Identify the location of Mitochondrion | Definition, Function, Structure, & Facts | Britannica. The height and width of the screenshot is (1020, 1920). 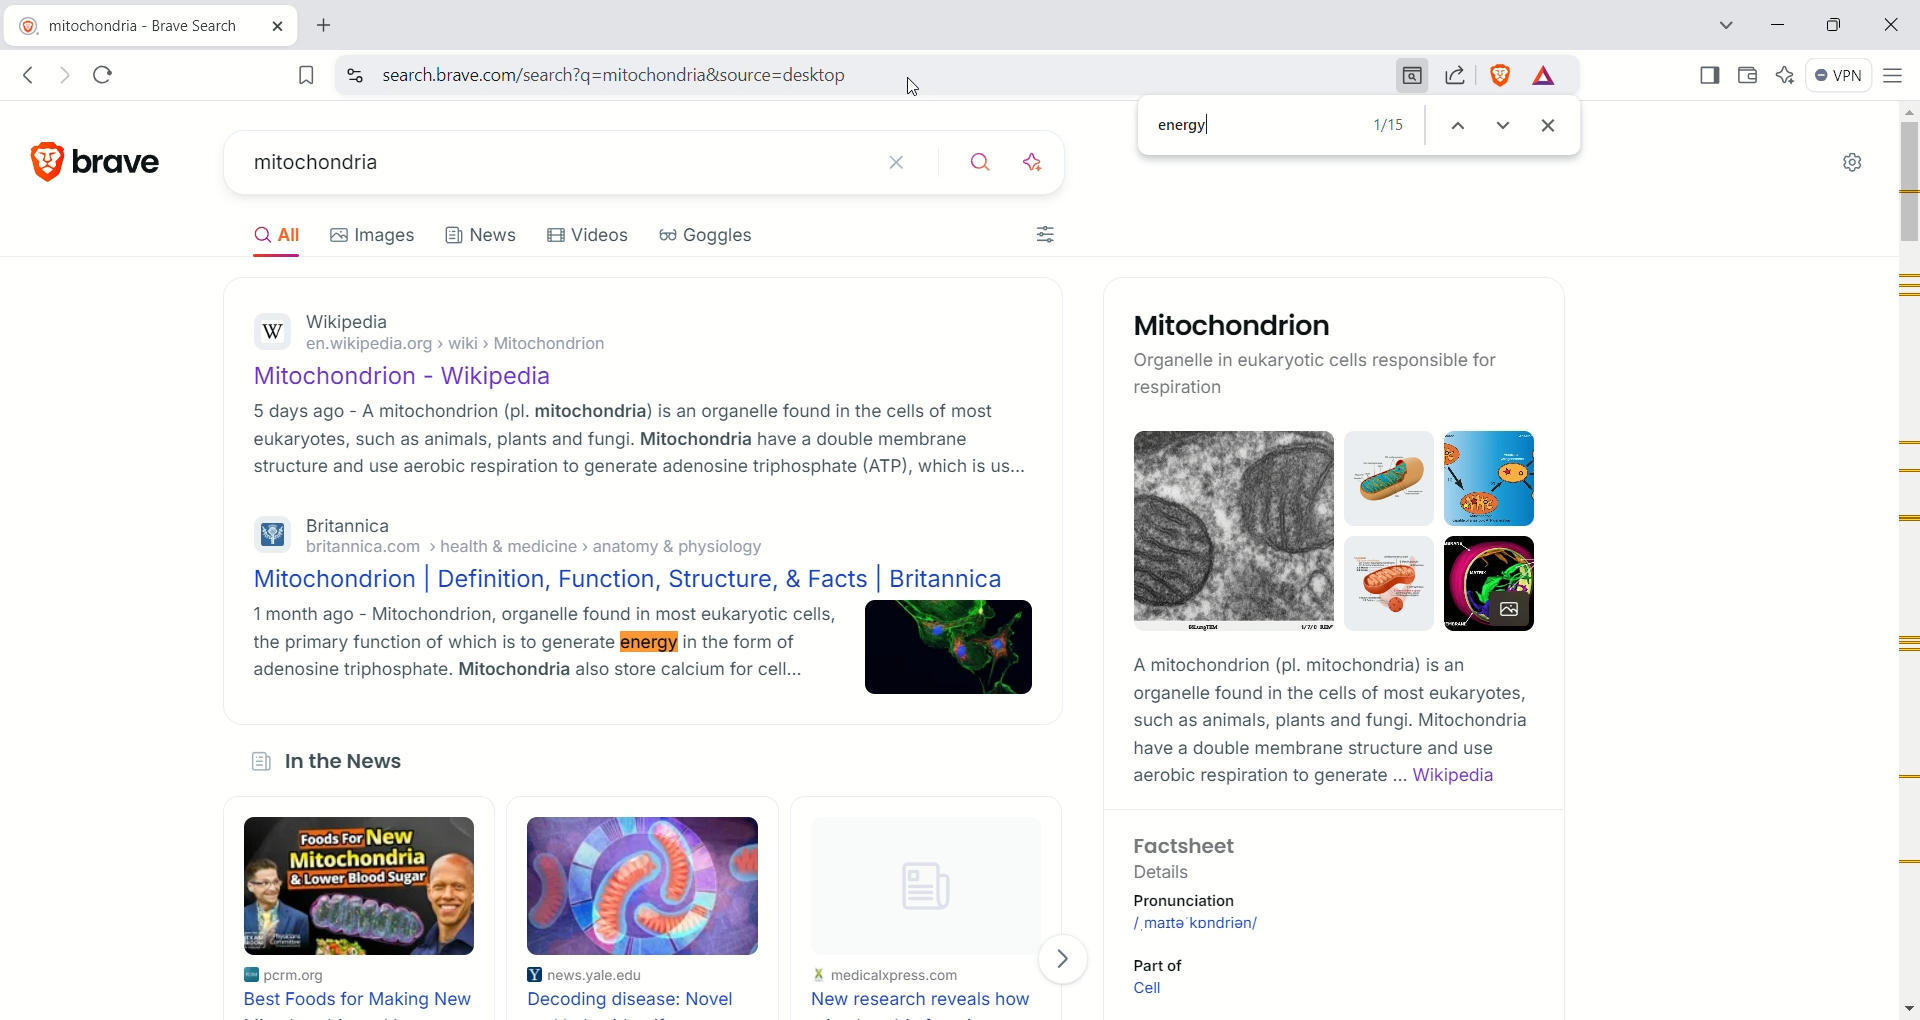
(629, 578).